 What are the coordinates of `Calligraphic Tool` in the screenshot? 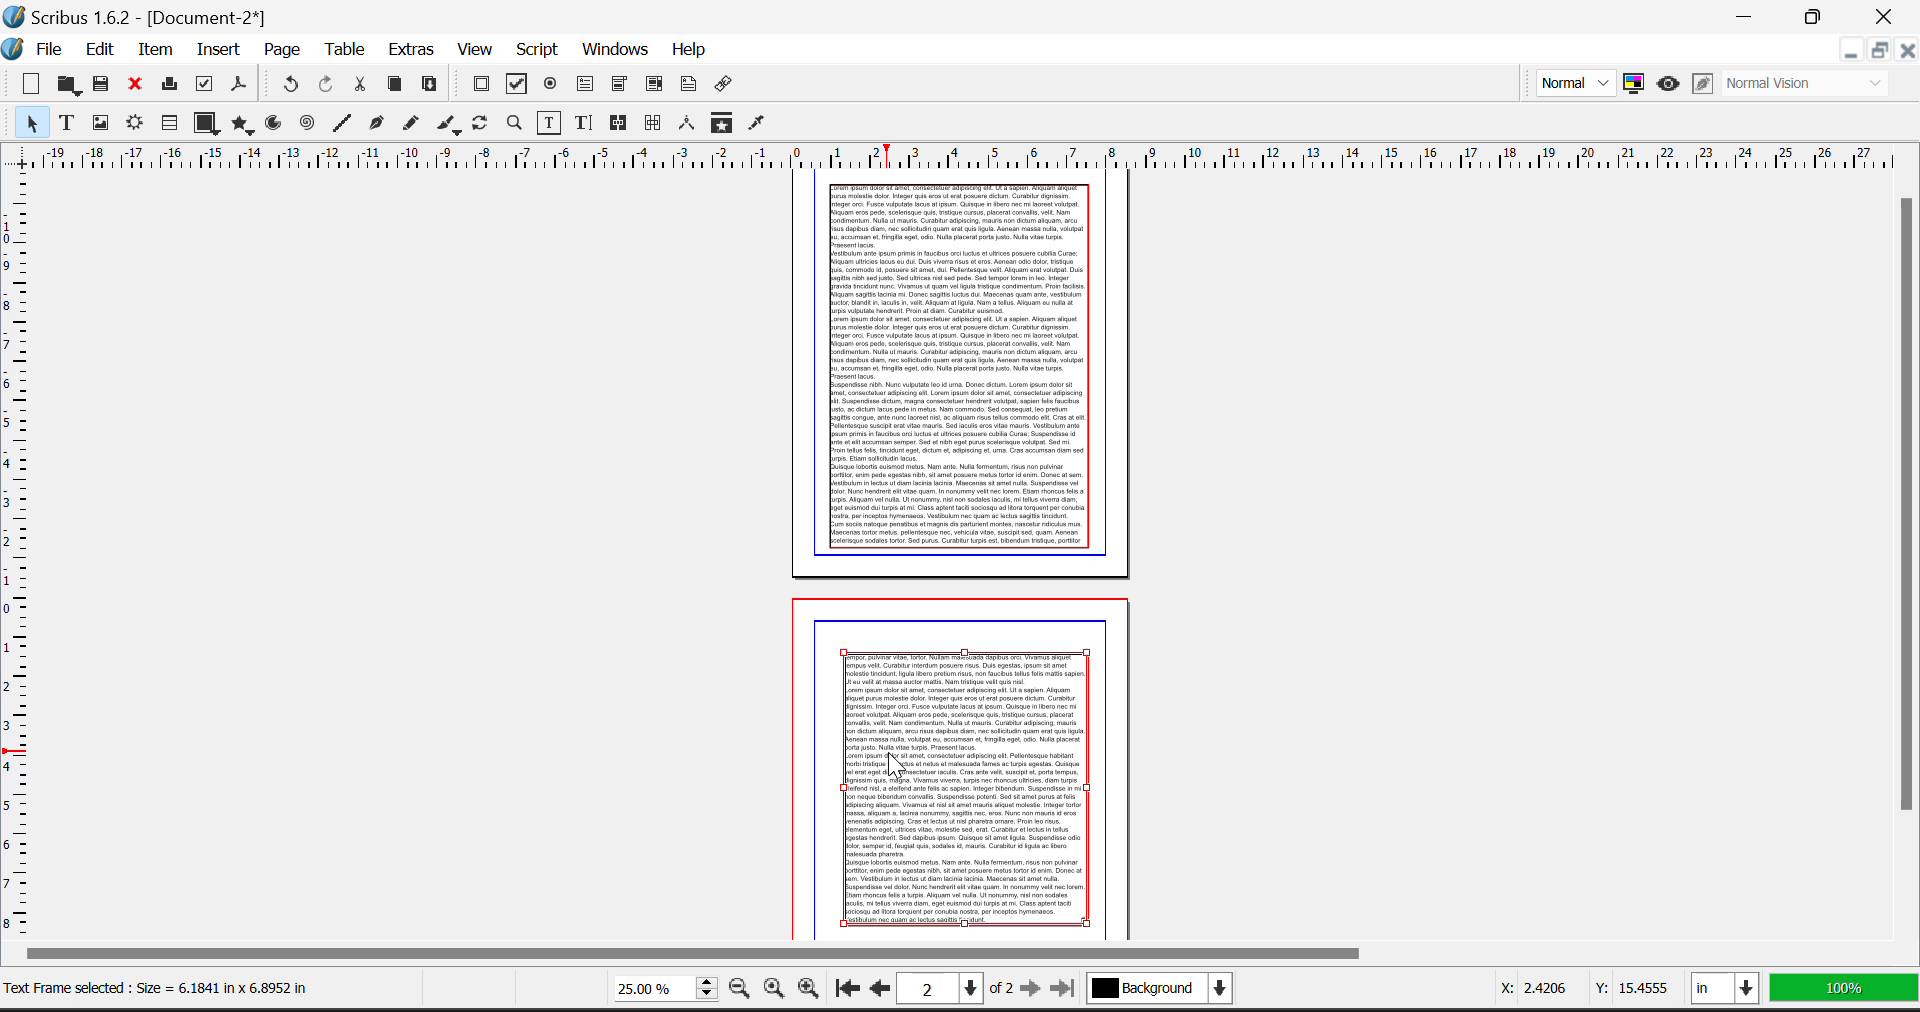 It's located at (448, 124).